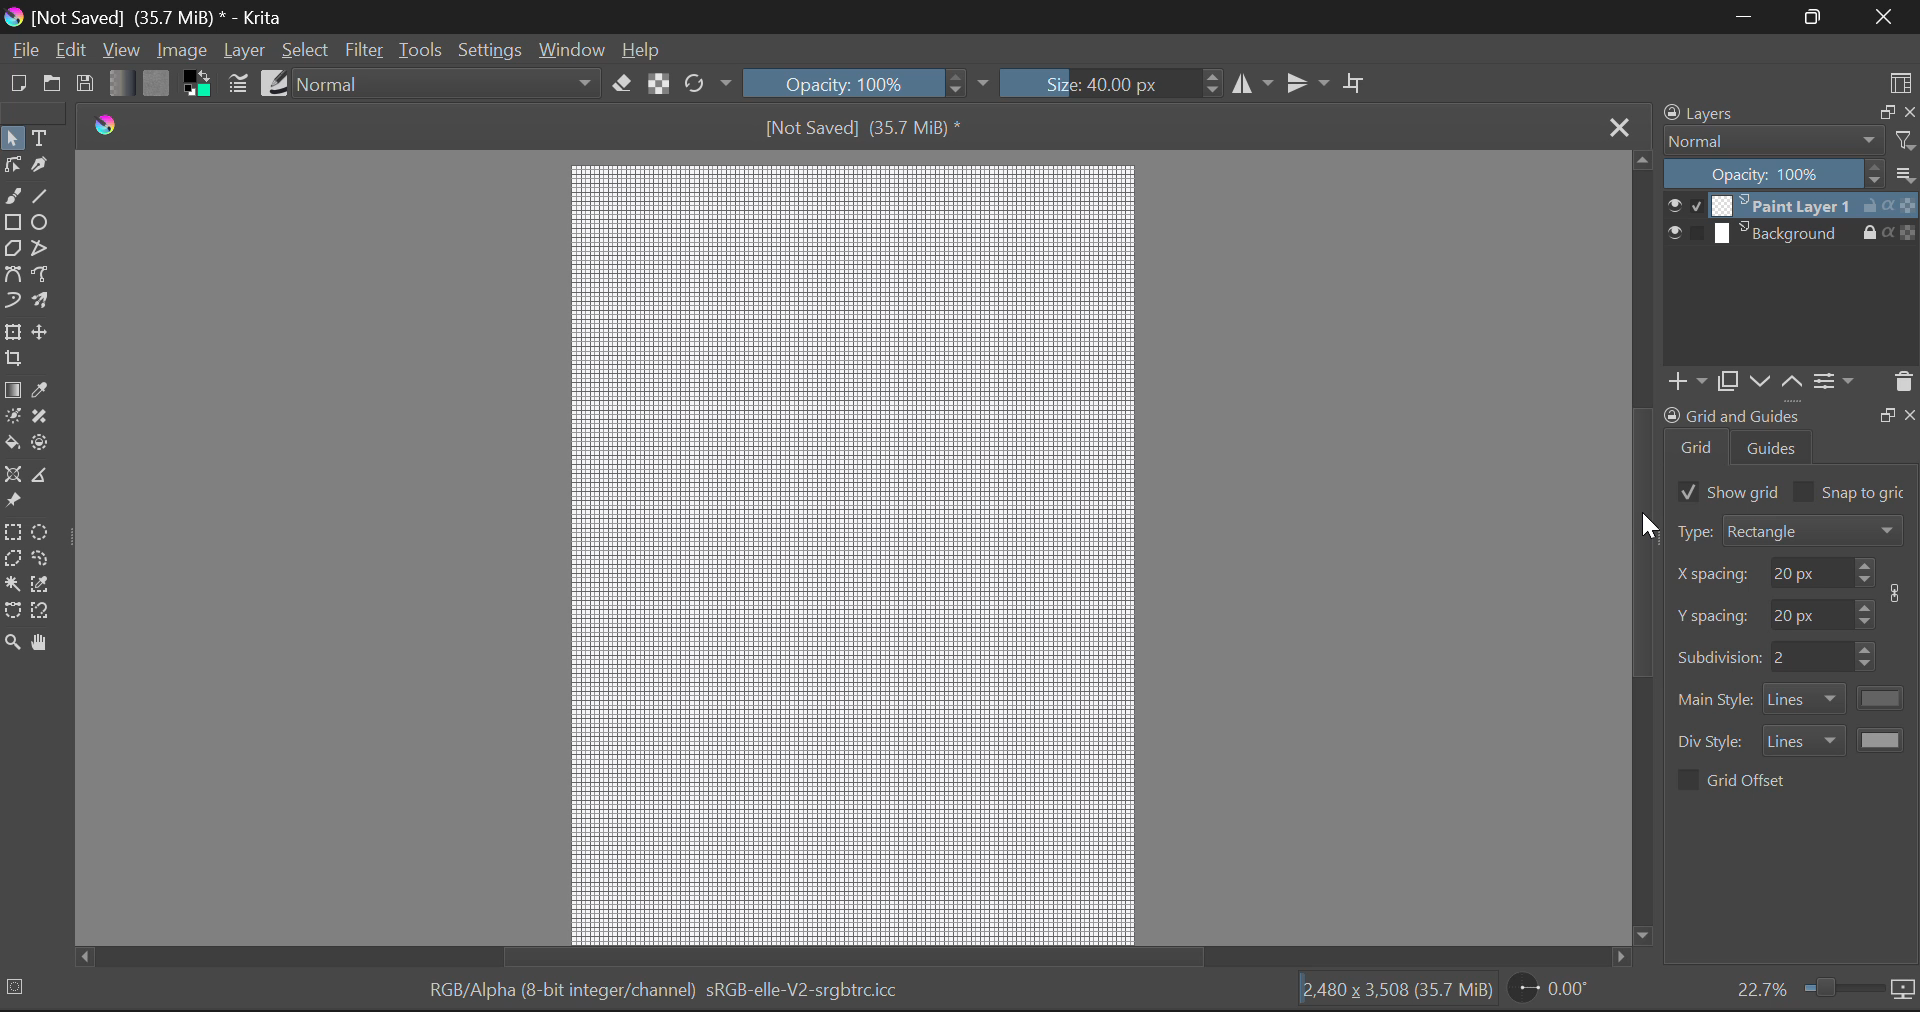 The image size is (1920, 1012). I want to click on zoom value, so click(1761, 987).